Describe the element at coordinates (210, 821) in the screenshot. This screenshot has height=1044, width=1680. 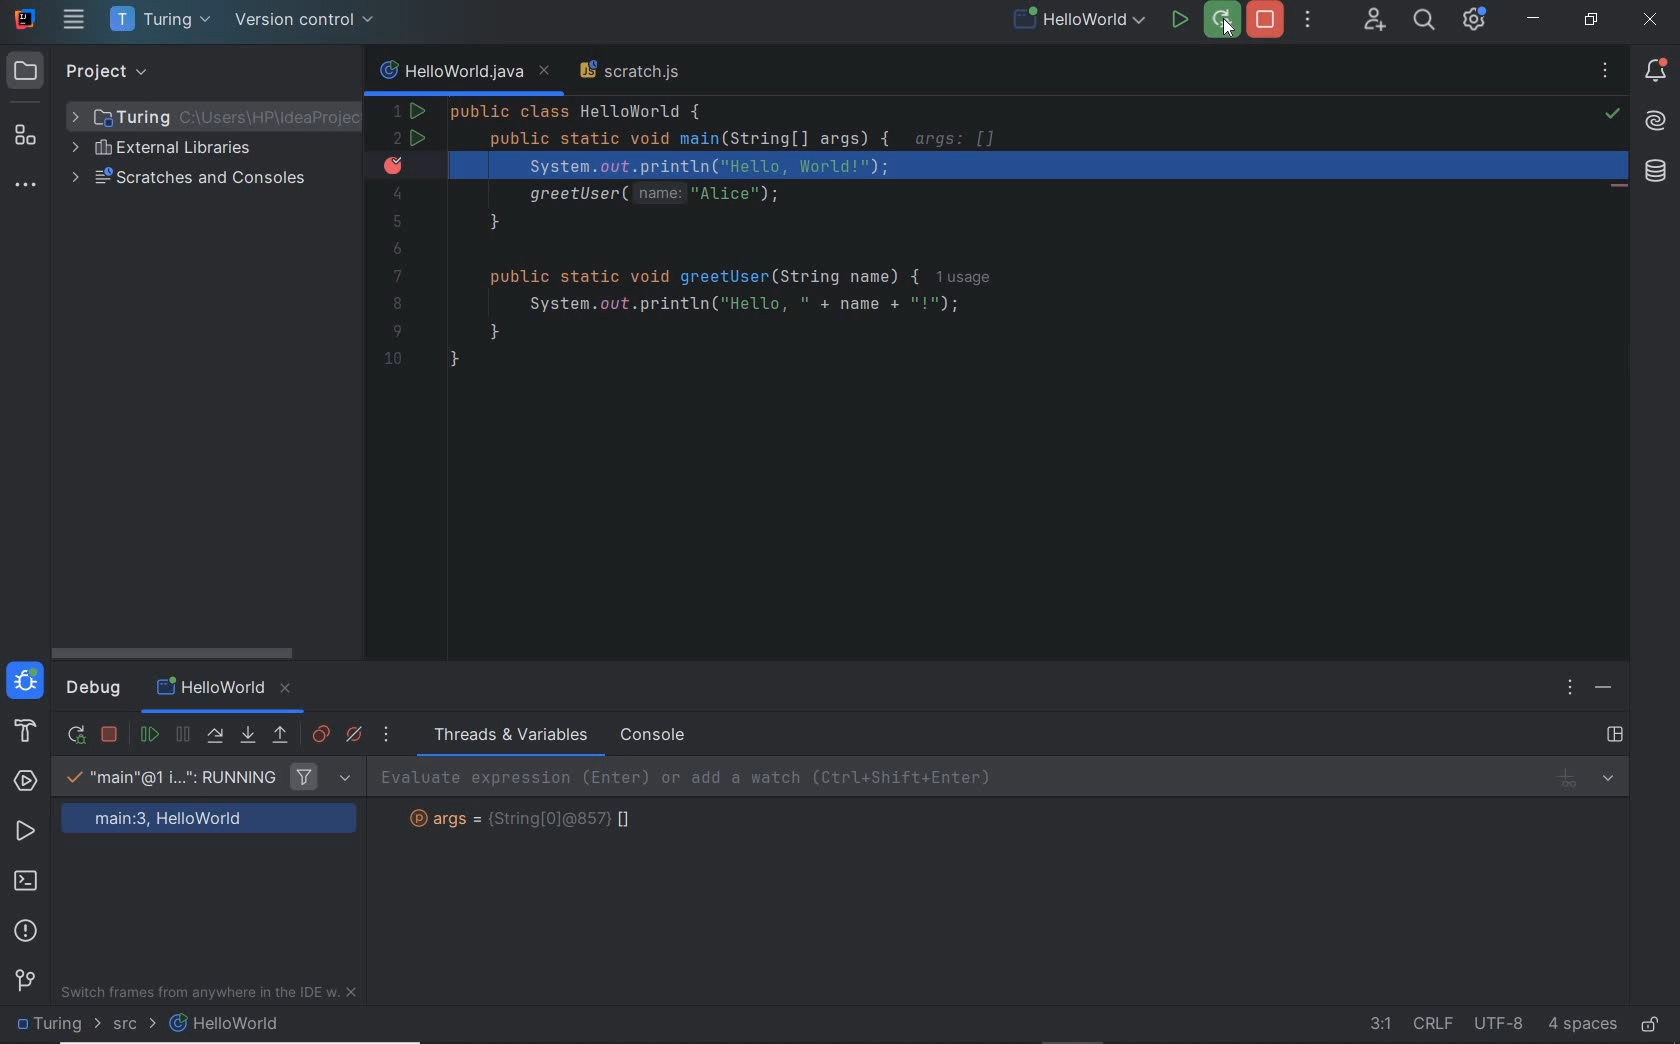
I see `main 3` at that location.